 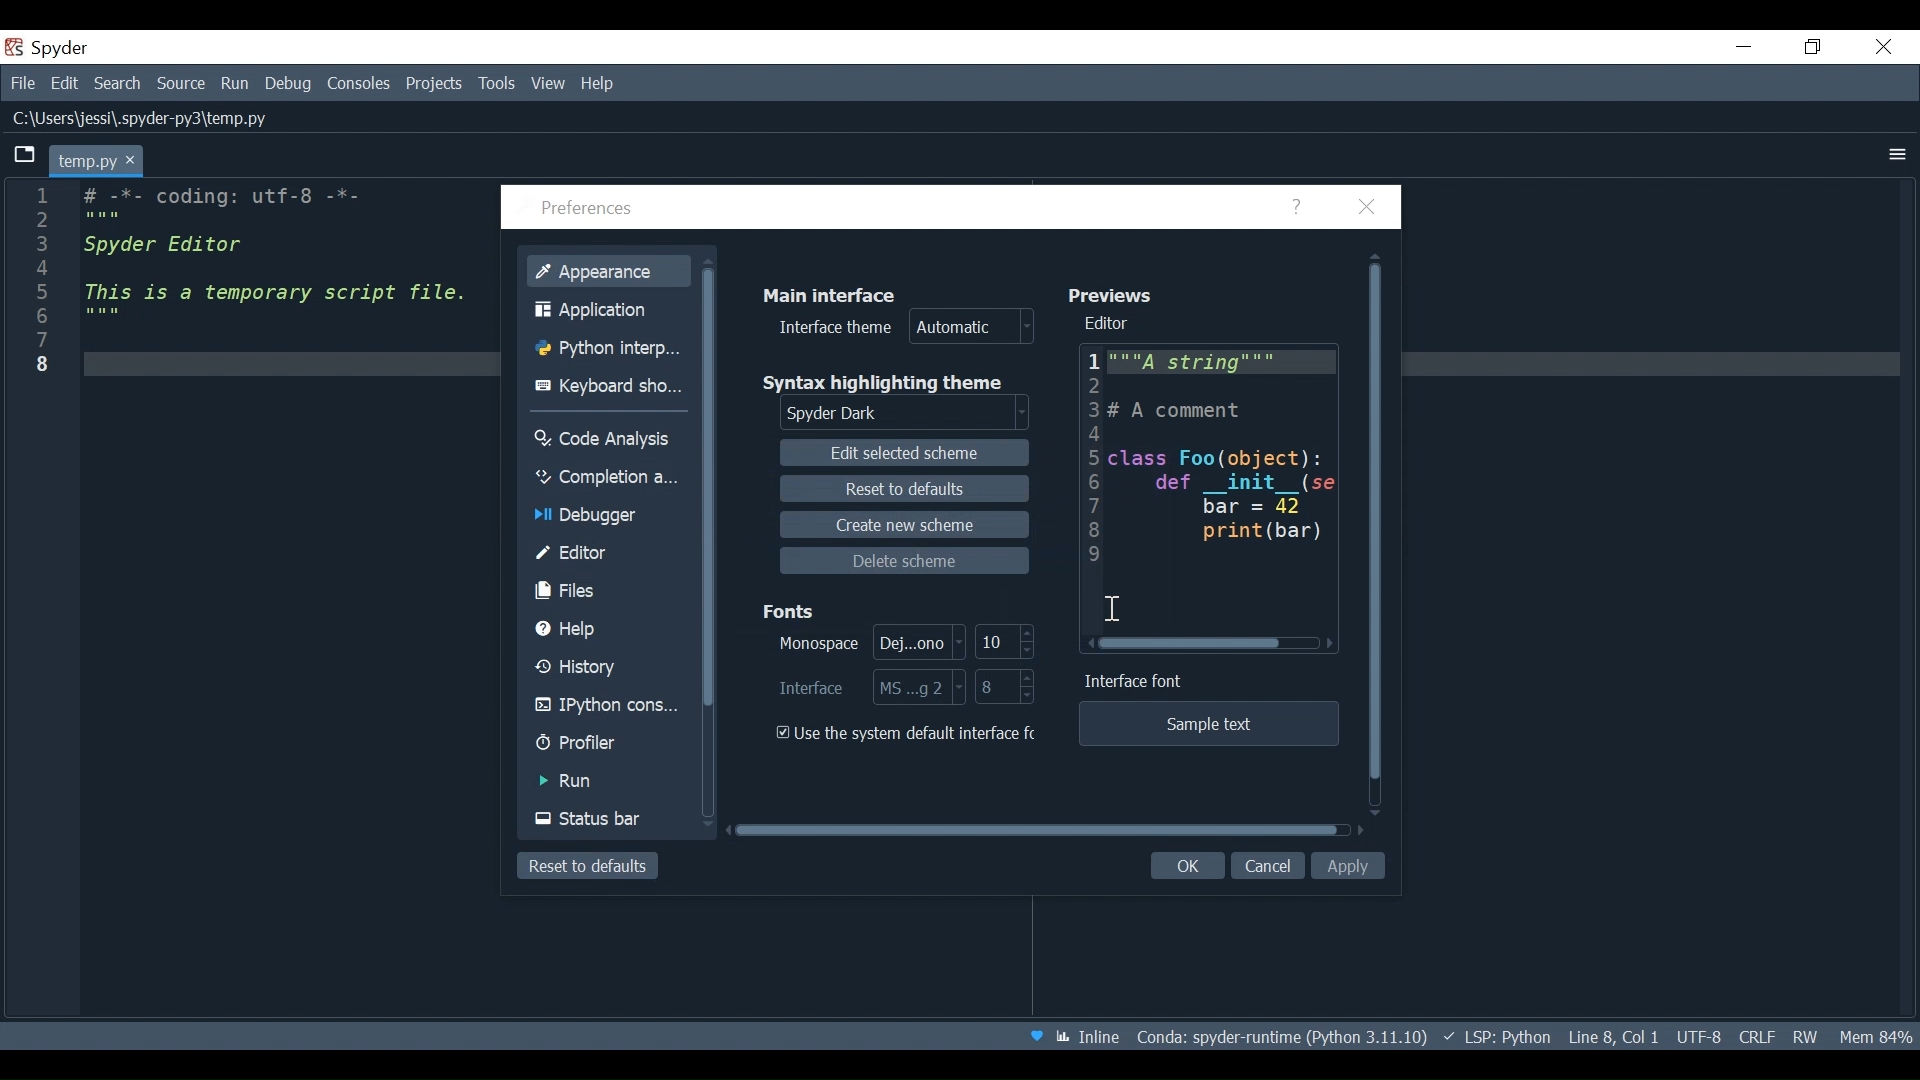 I want to click on Toggle between inline and interactive Matplotlib plotting, so click(x=1091, y=1036).